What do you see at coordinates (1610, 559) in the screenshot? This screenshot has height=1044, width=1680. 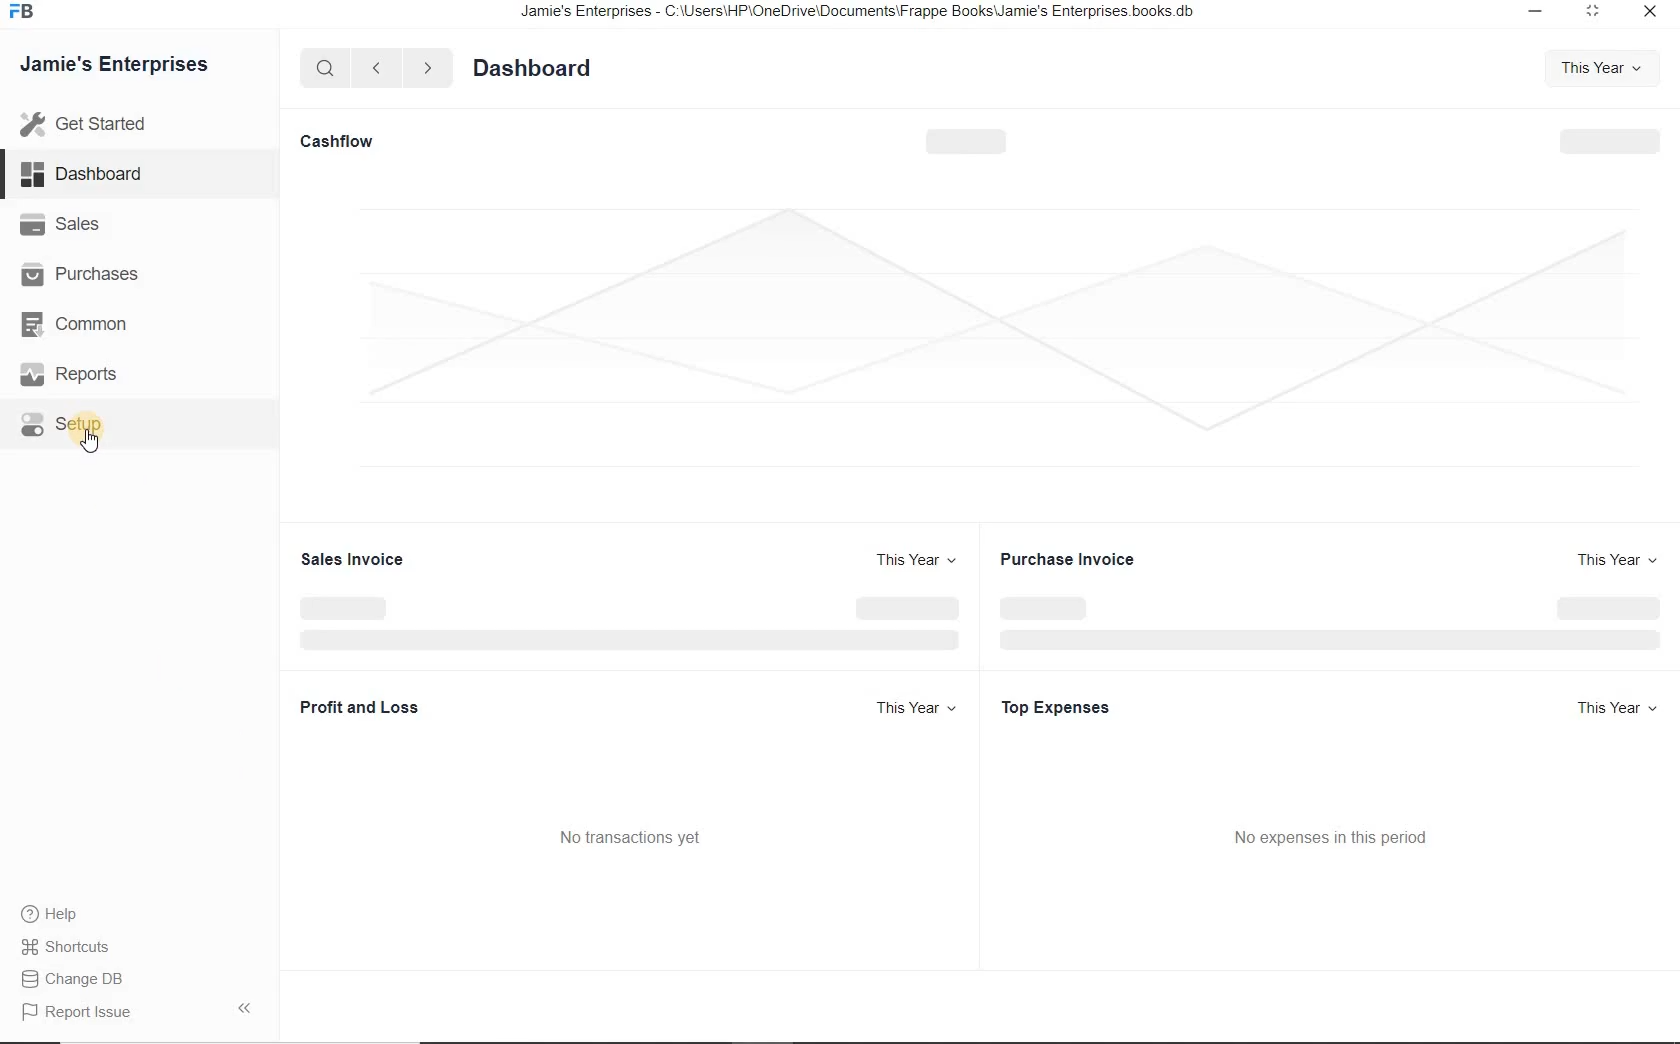 I see `This Year ` at bounding box center [1610, 559].